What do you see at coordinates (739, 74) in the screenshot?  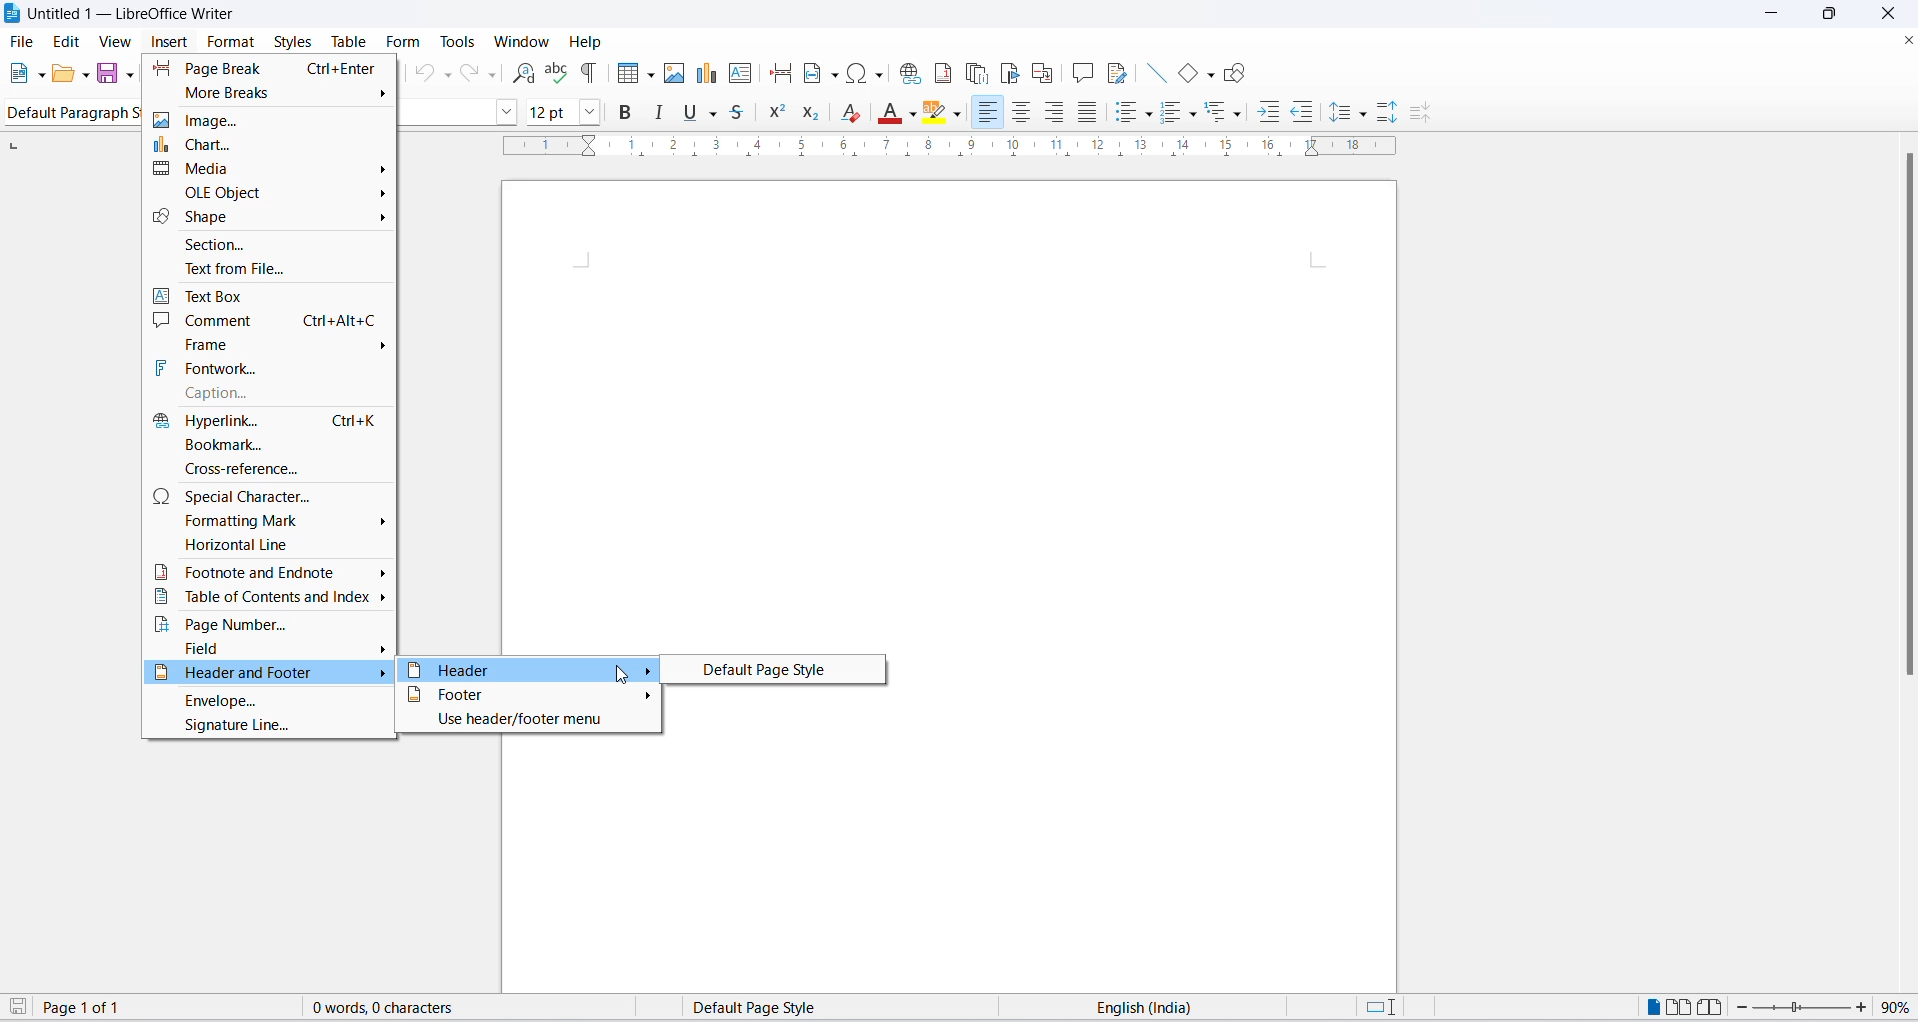 I see `insert text` at bounding box center [739, 74].